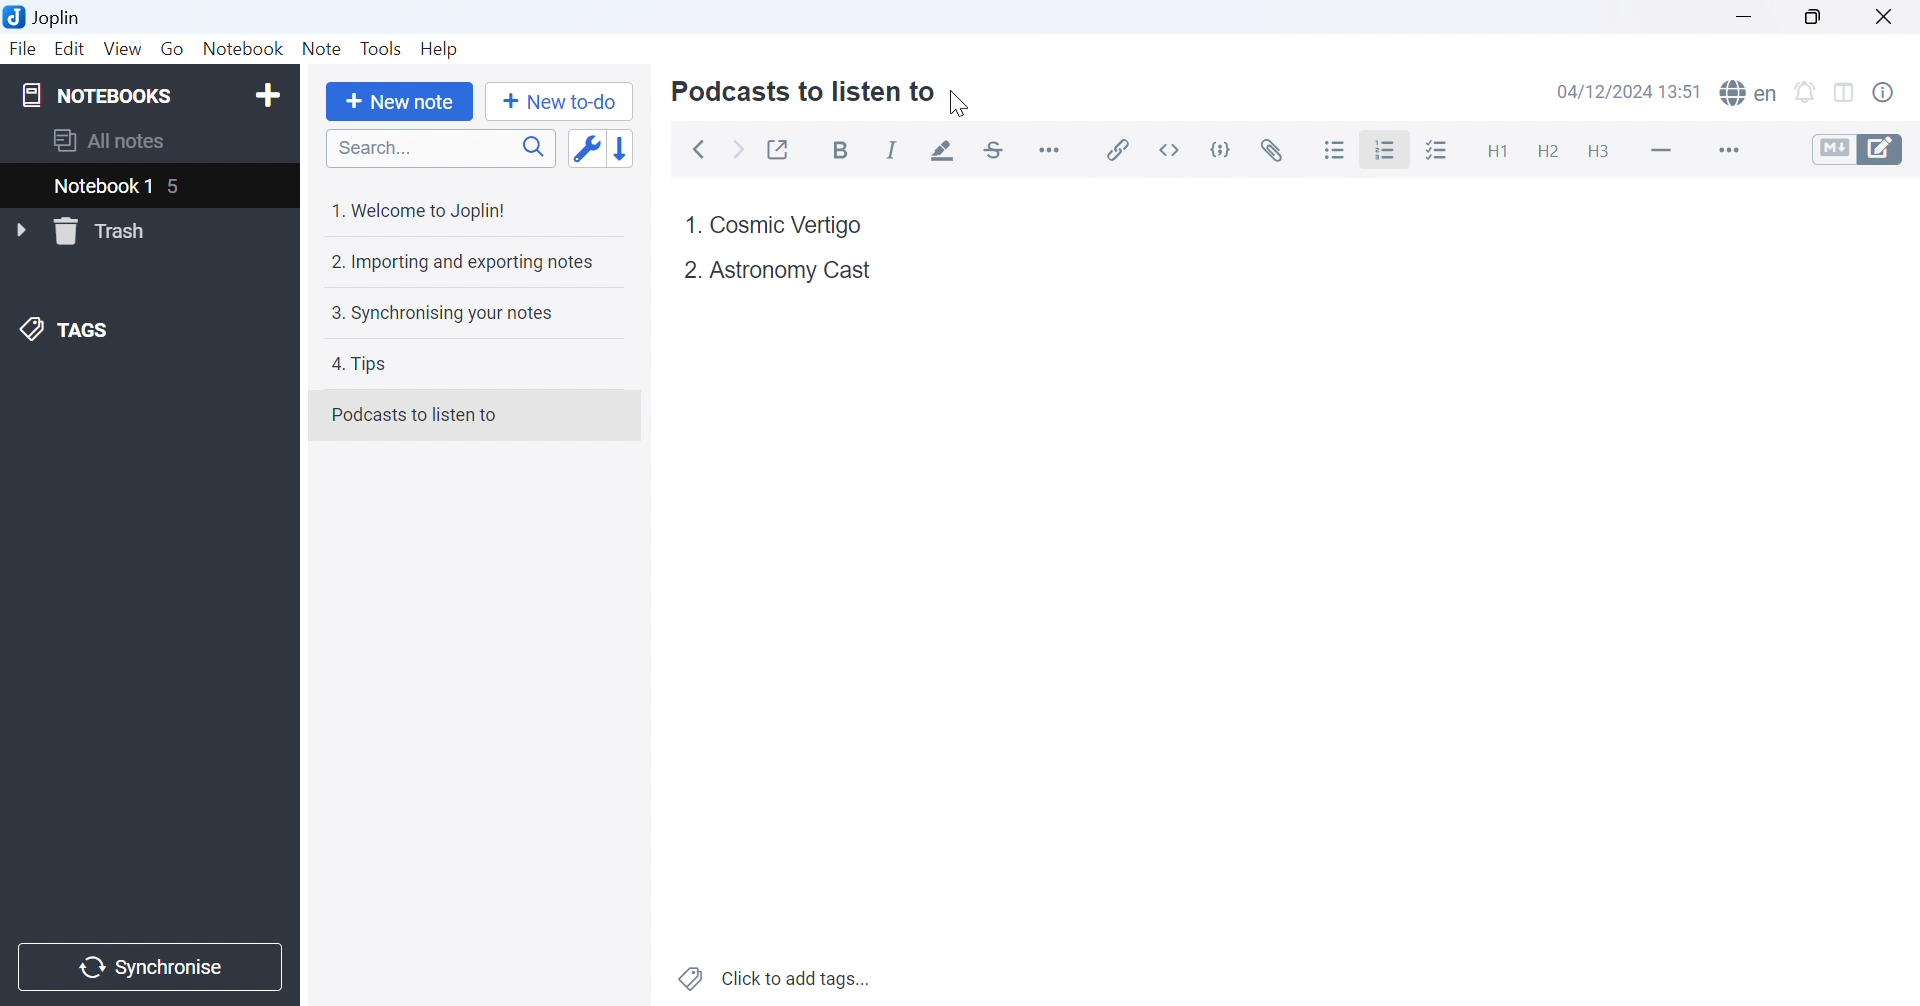 This screenshot has height=1006, width=1920. Describe the element at coordinates (995, 148) in the screenshot. I see `Strikethrough` at that location.